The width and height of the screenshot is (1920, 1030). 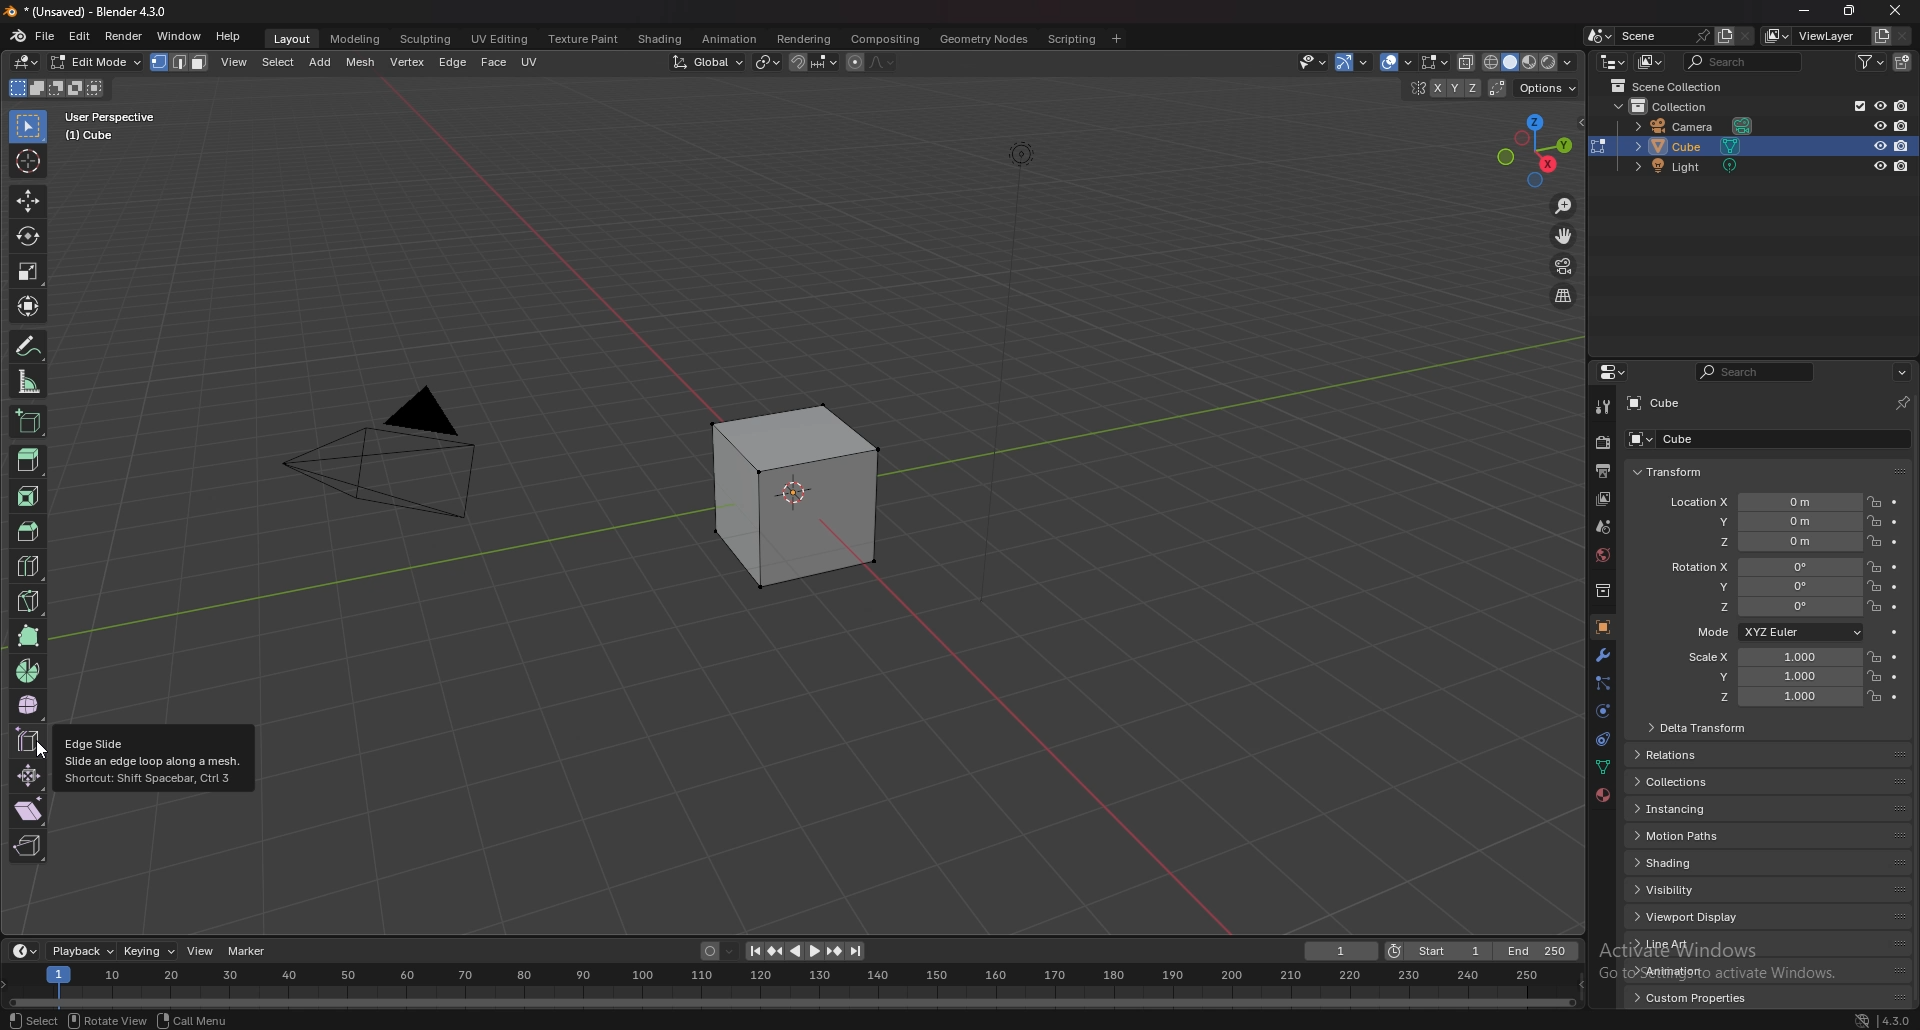 I want to click on spin, so click(x=28, y=672).